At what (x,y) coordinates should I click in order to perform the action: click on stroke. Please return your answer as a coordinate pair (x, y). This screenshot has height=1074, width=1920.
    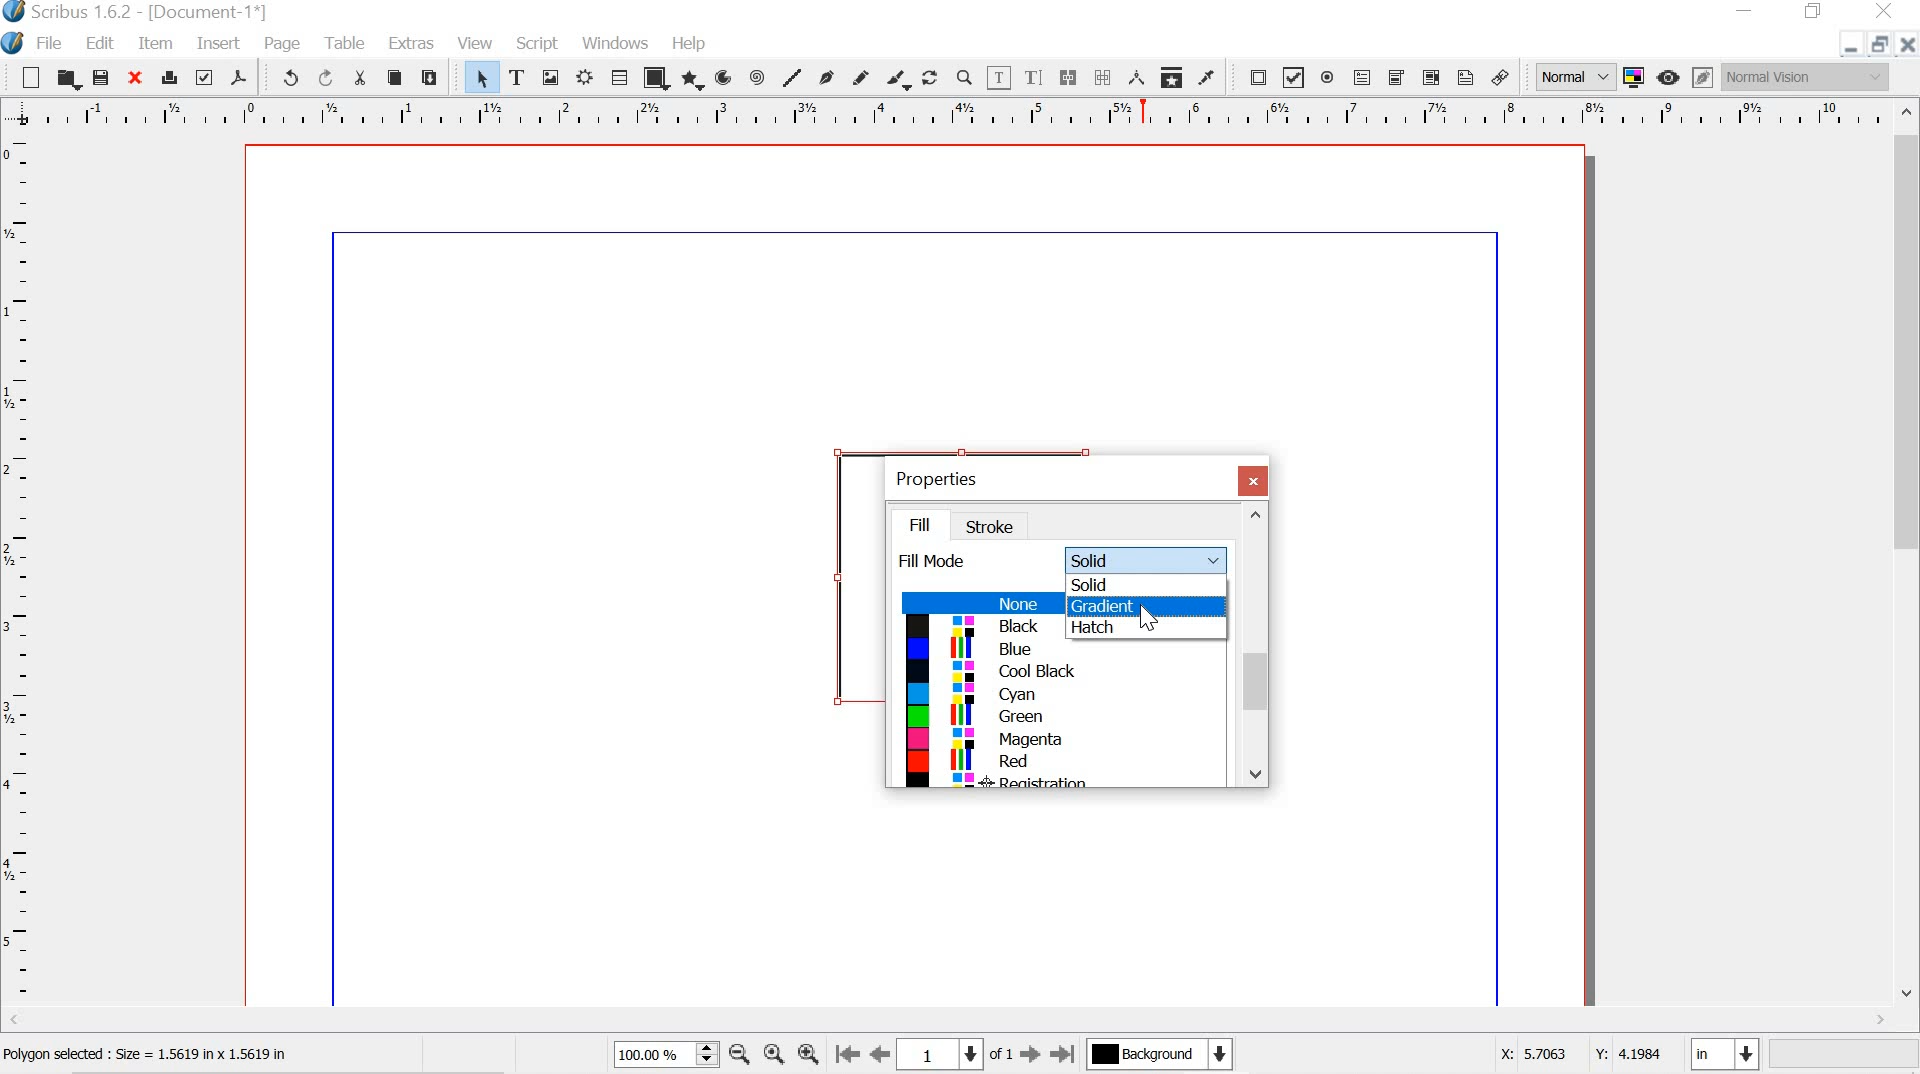
    Looking at the image, I should click on (996, 527).